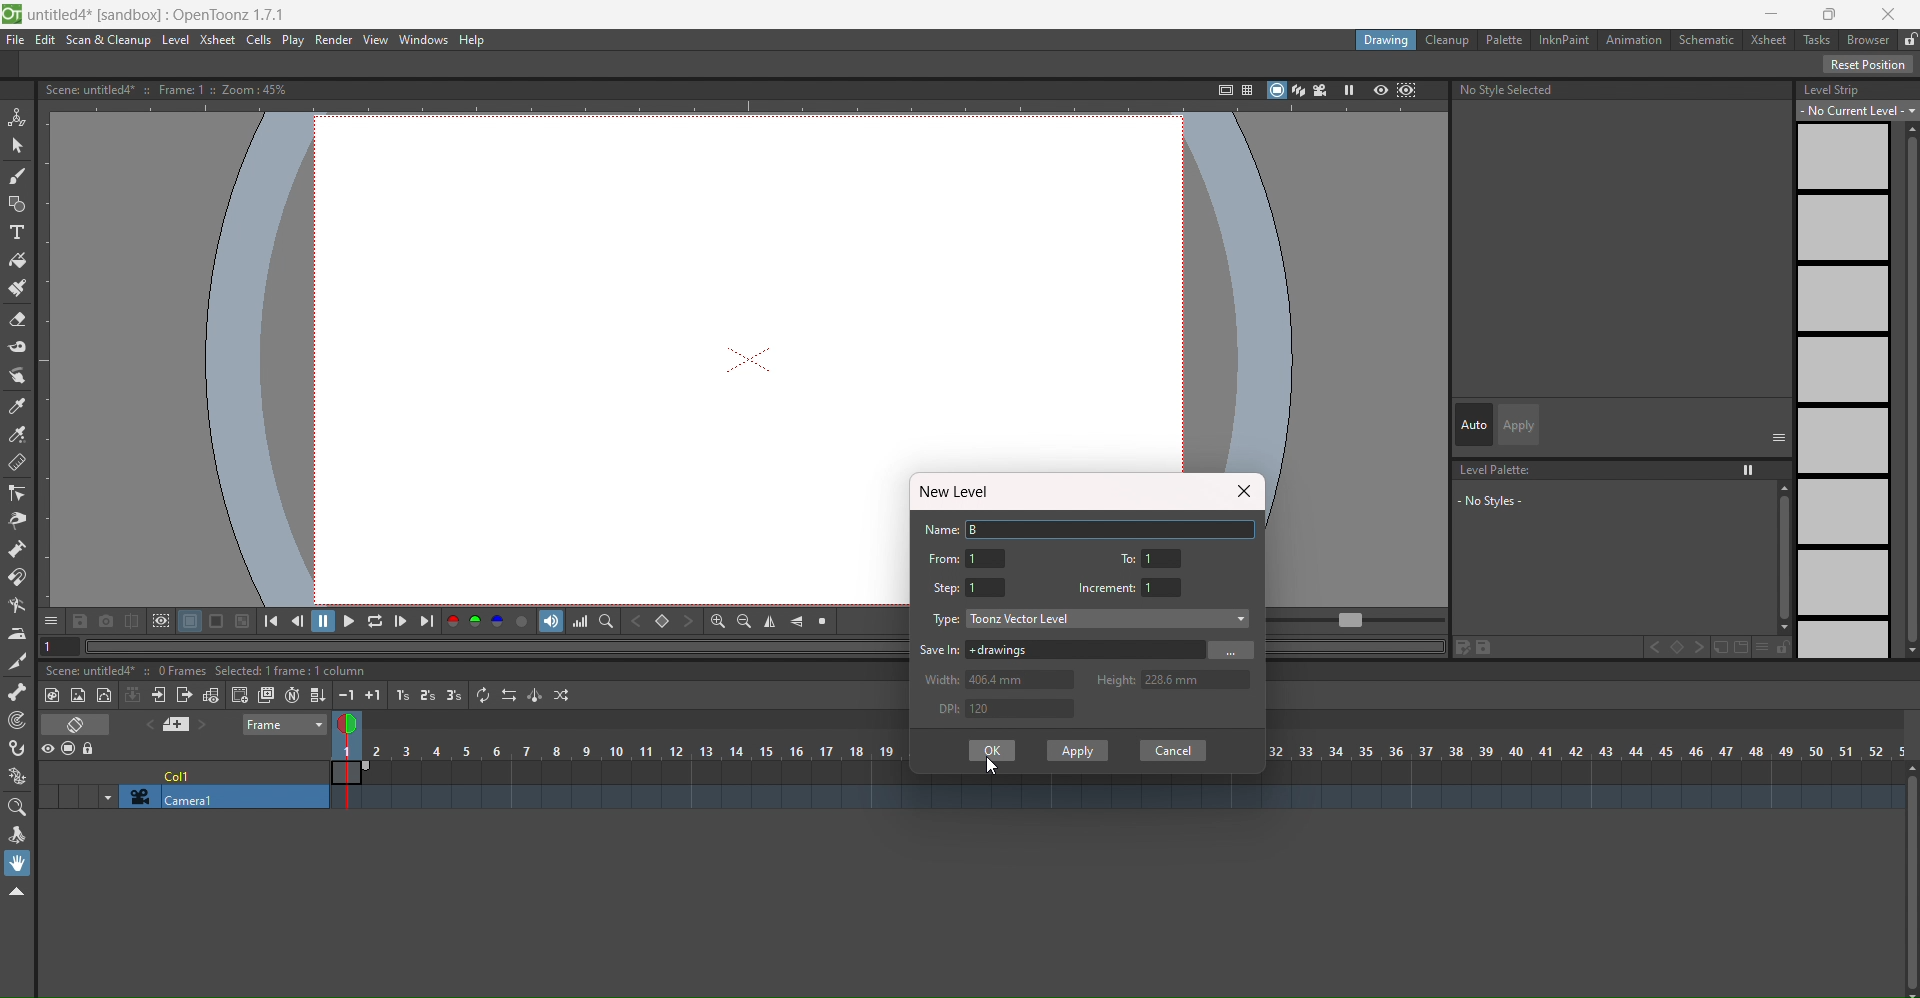 The width and height of the screenshot is (1920, 998). What do you see at coordinates (17, 892) in the screenshot?
I see `collapse toolbar` at bounding box center [17, 892].